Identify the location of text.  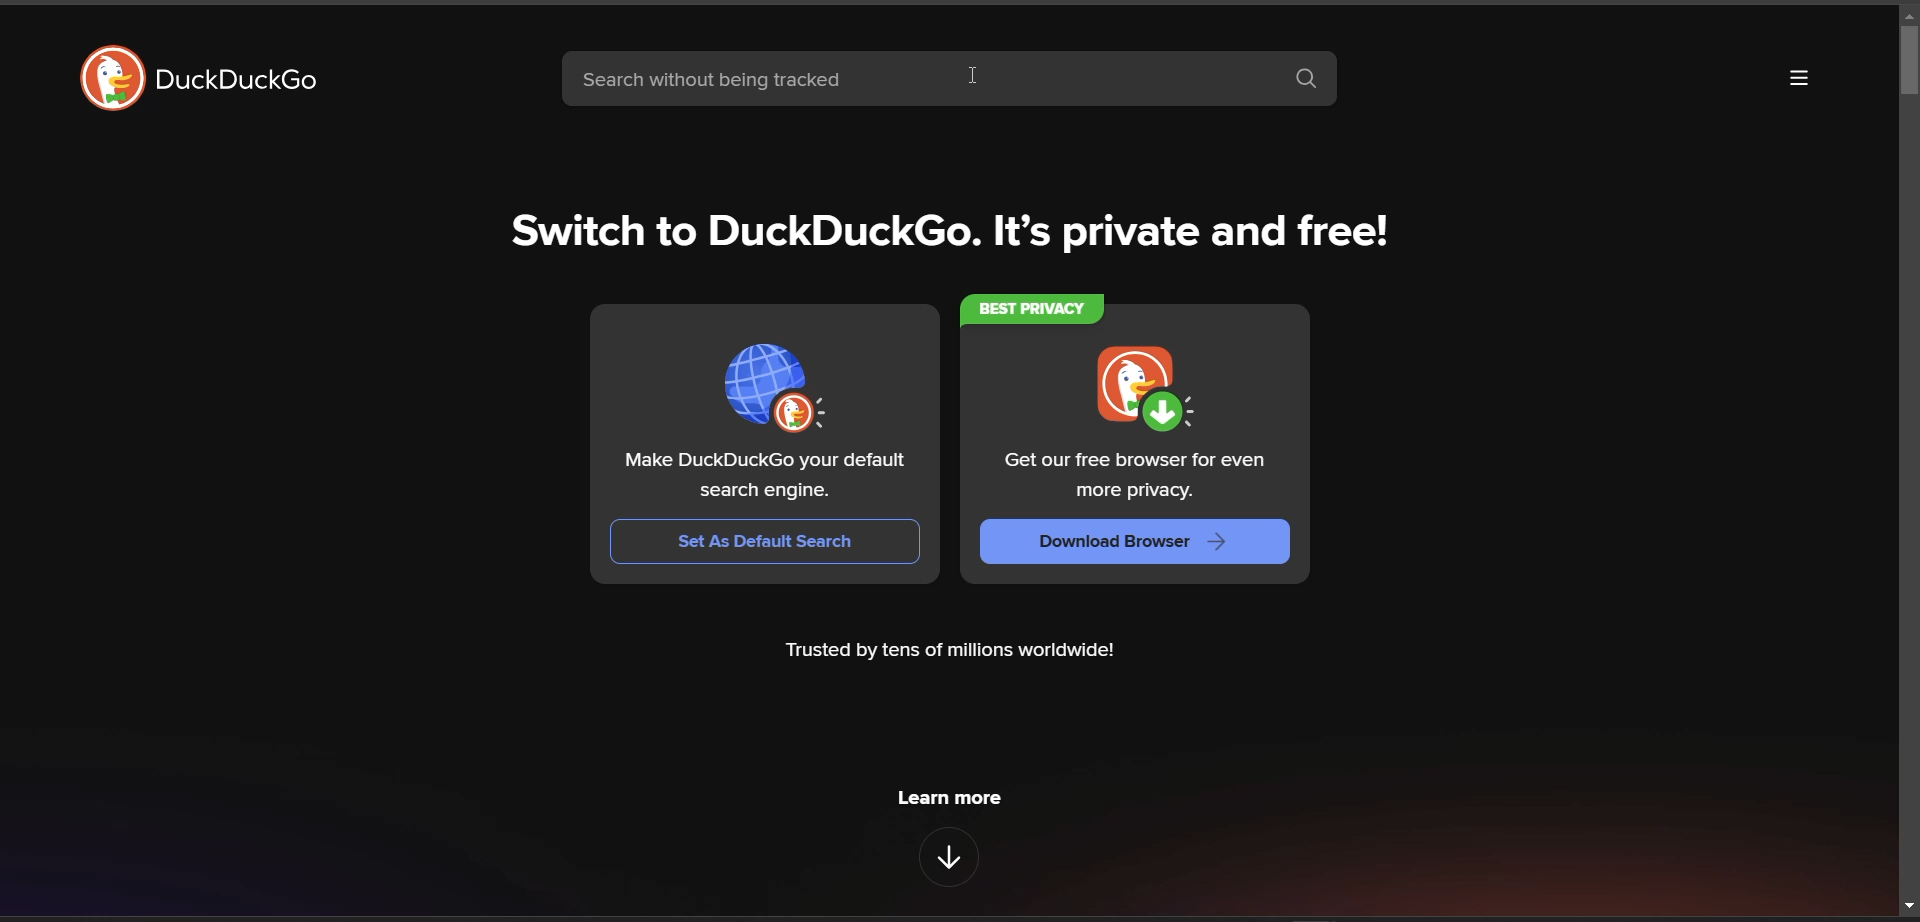
(763, 477).